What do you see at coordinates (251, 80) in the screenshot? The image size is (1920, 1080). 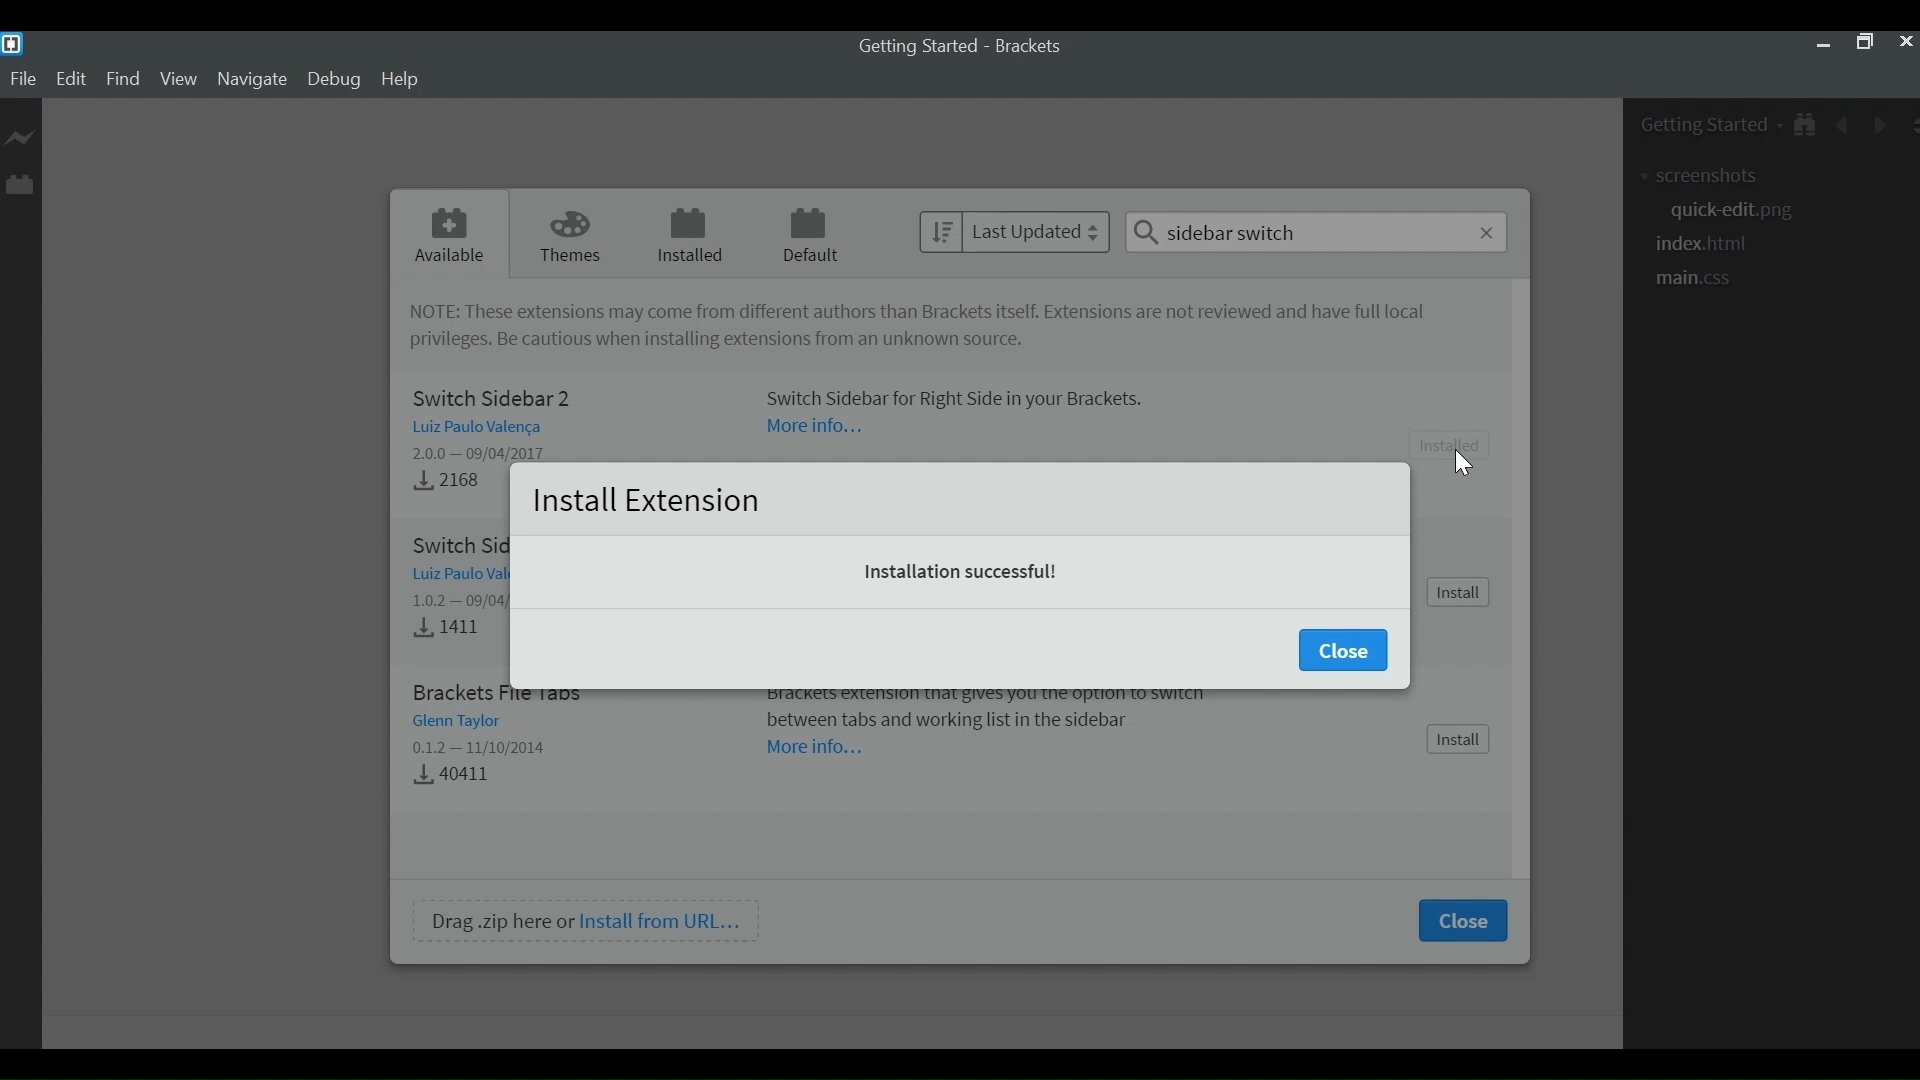 I see `Navigate` at bounding box center [251, 80].